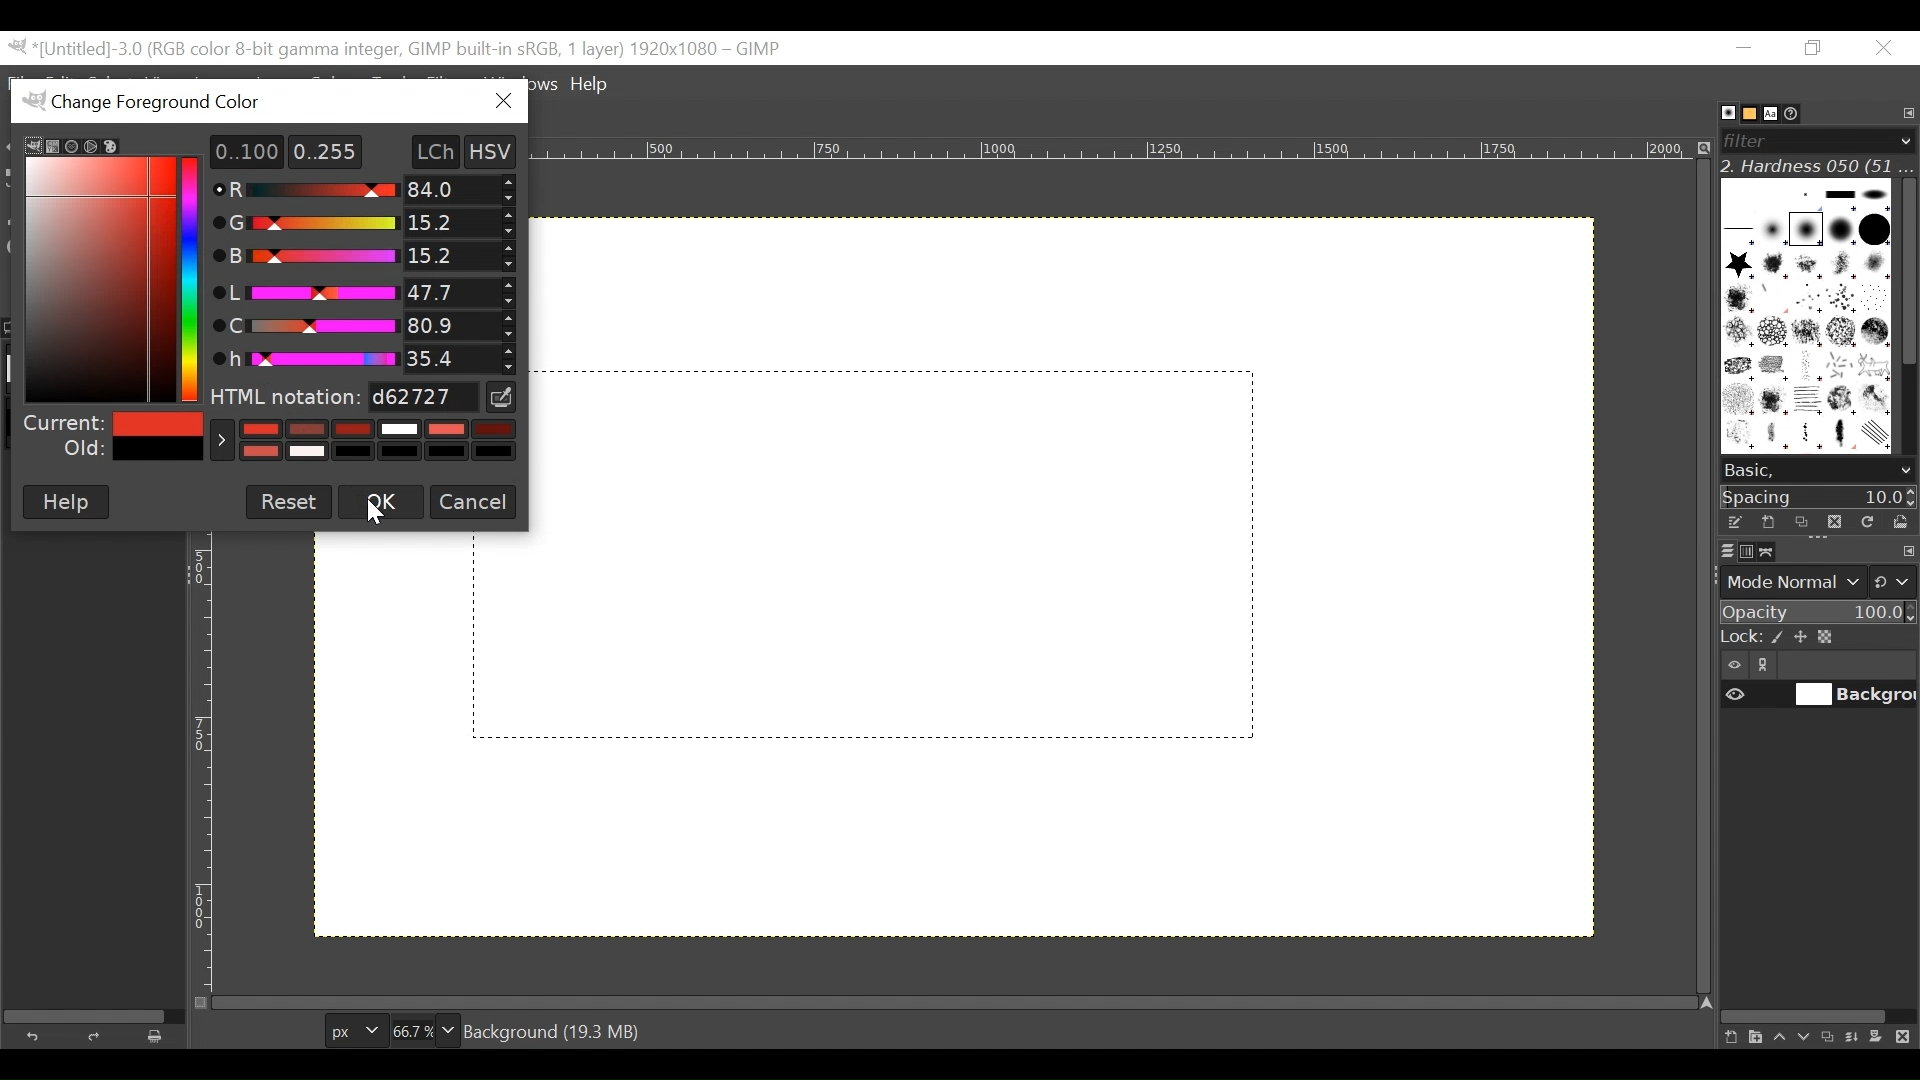 This screenshot has height=1080, width=1920. Describe the element at coordinates (398, 49) in the screenshot. I see `Gimp File Name` at that location.